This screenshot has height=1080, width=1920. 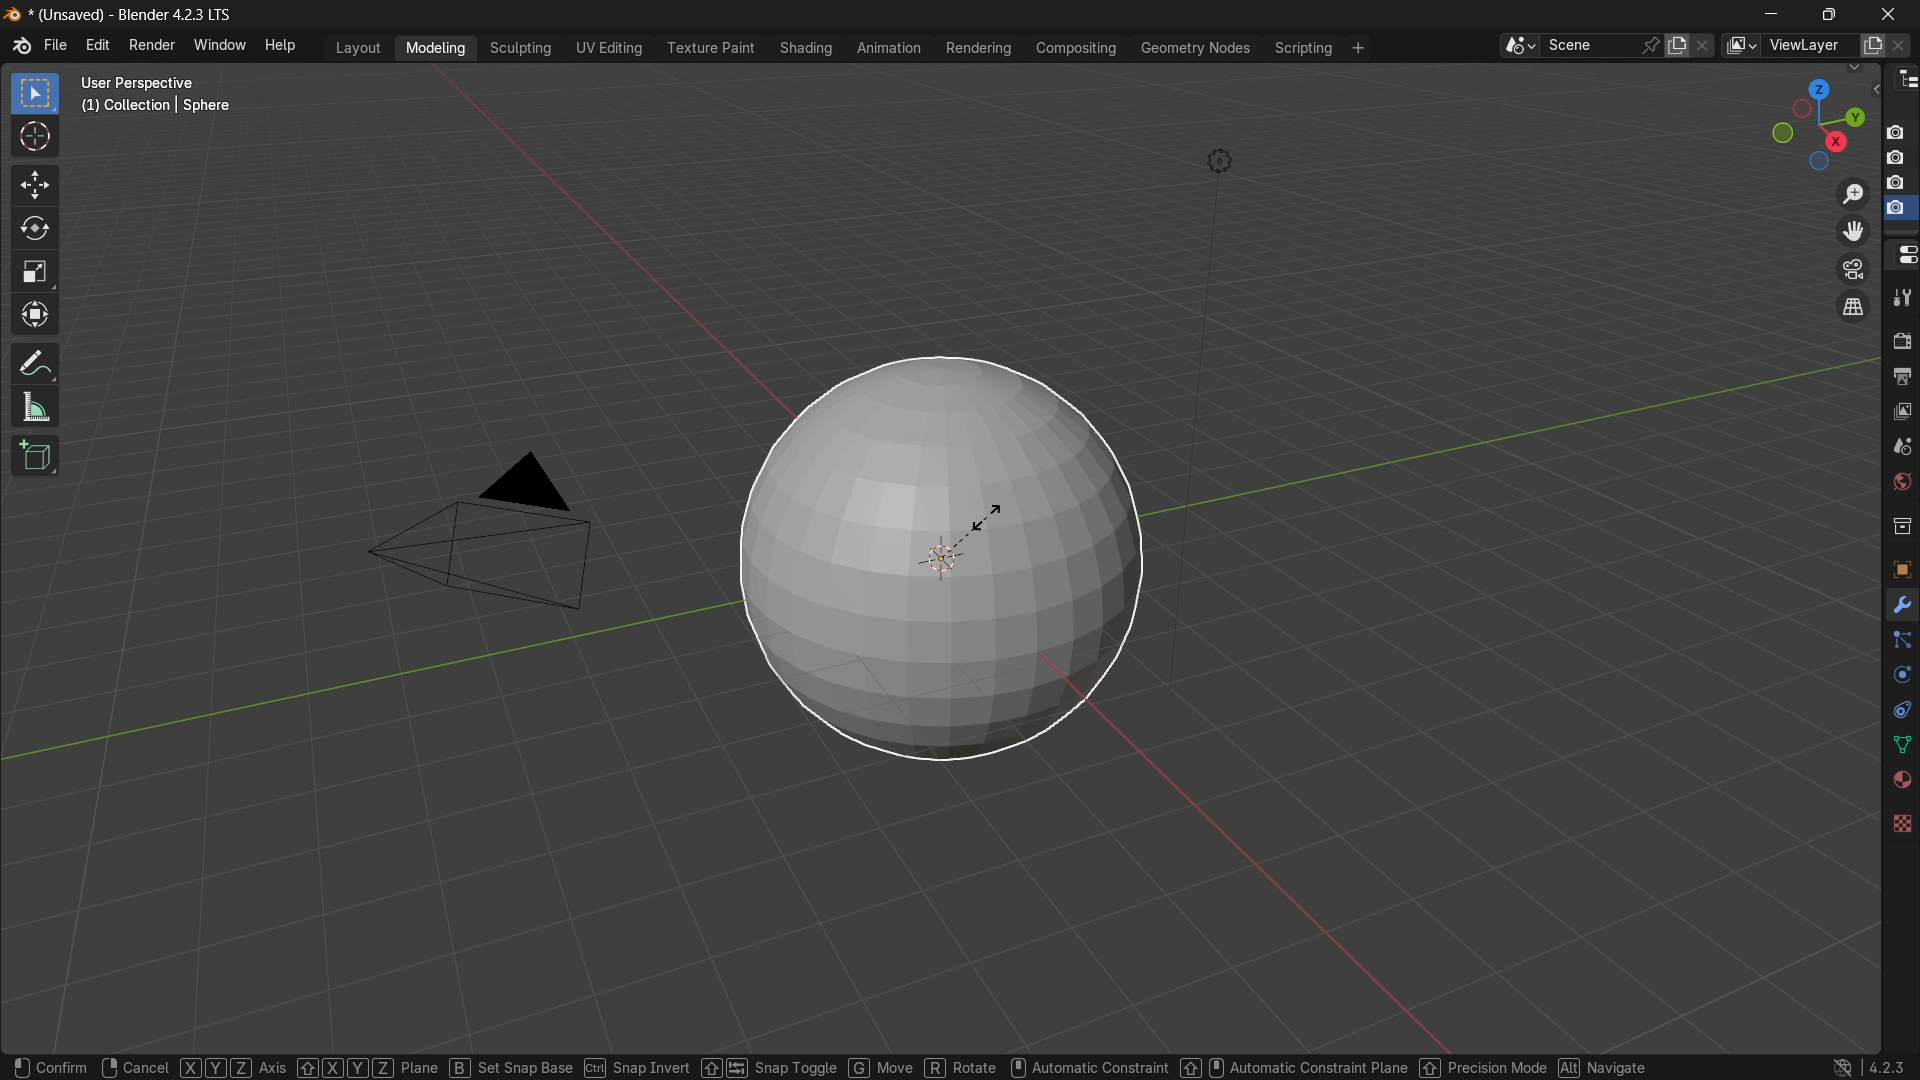 What do you see at coordinates (1900, 709) in the screenshot?
I see `constraint` at bounding box center [1900, 709].